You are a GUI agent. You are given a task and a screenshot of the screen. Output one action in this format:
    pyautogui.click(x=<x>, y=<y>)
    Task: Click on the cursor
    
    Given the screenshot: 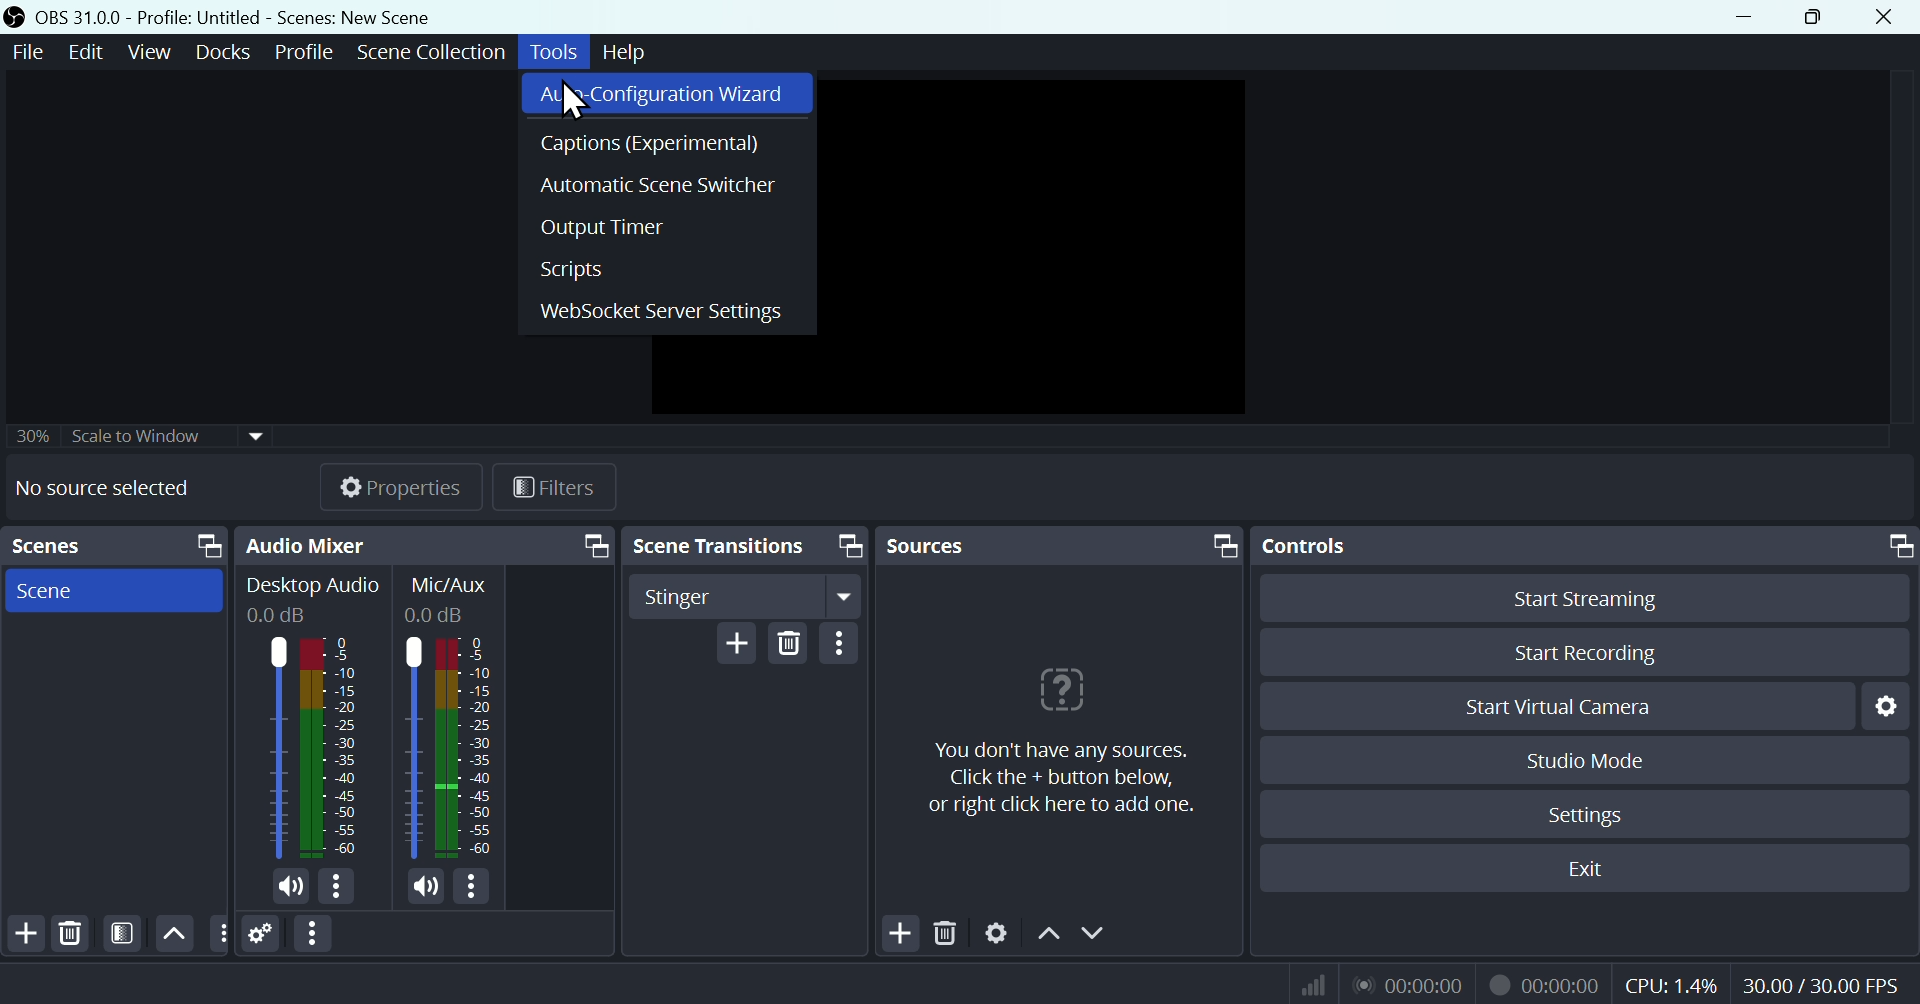 What is the action you would take?
    pyautogui.click(x=577, y=102)
    